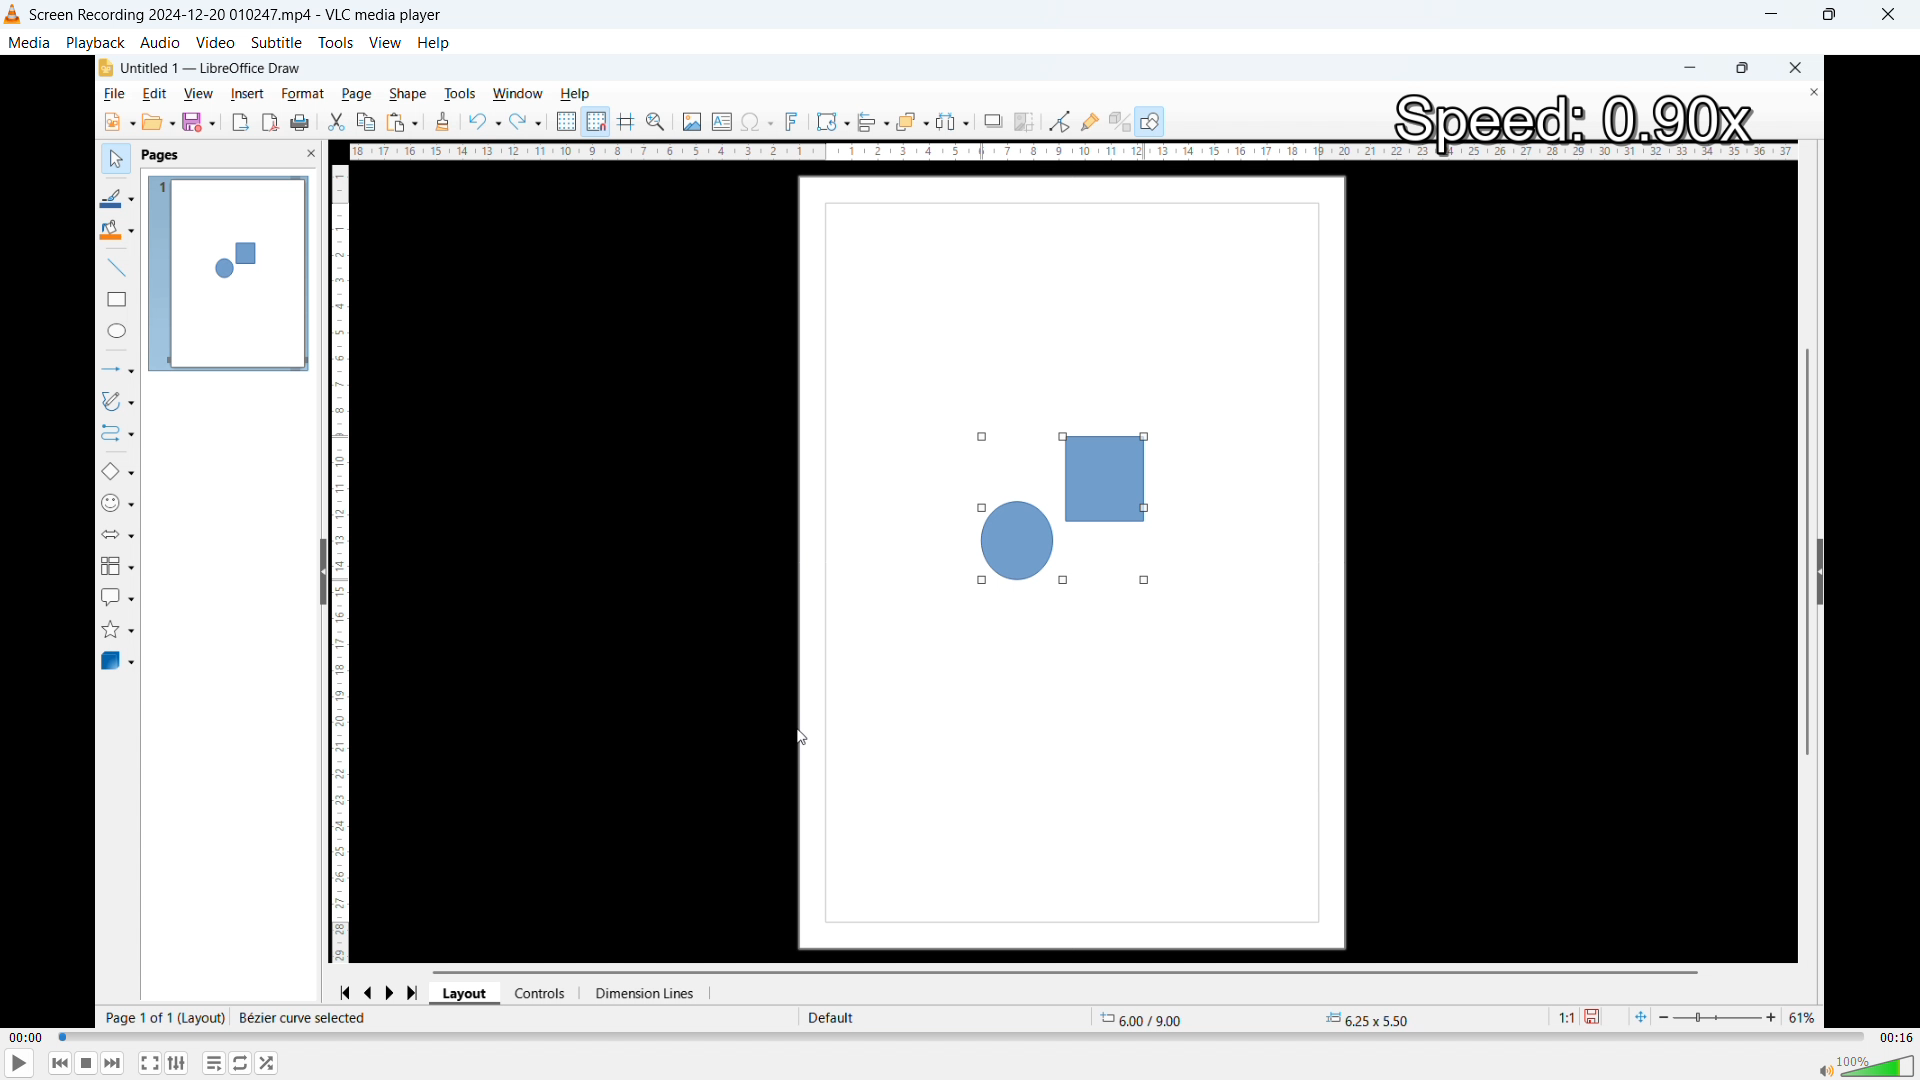 Image resolution: width=1920 pixels, height=1080 pixels. Describe the element at coordinates (87, 1064) in the screenshot. I see `Stop playback ` at that location.